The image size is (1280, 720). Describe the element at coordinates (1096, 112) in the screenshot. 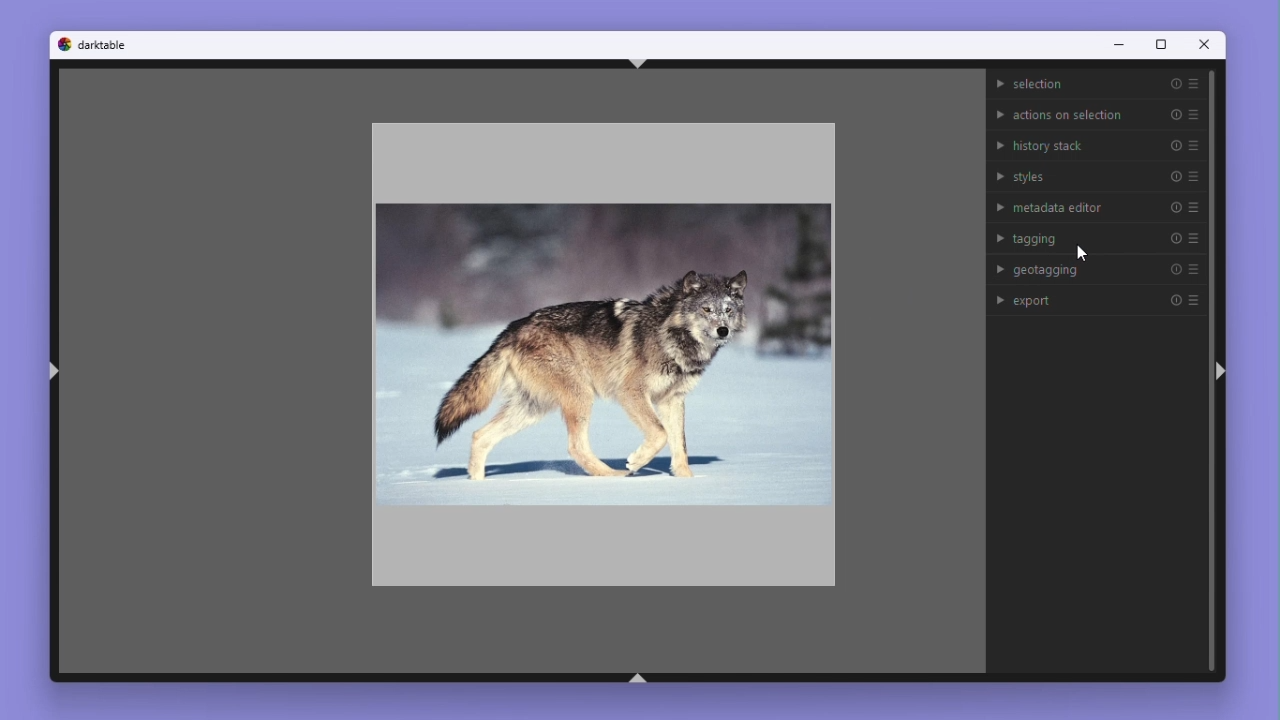

I see `Actions on selection` at that location.